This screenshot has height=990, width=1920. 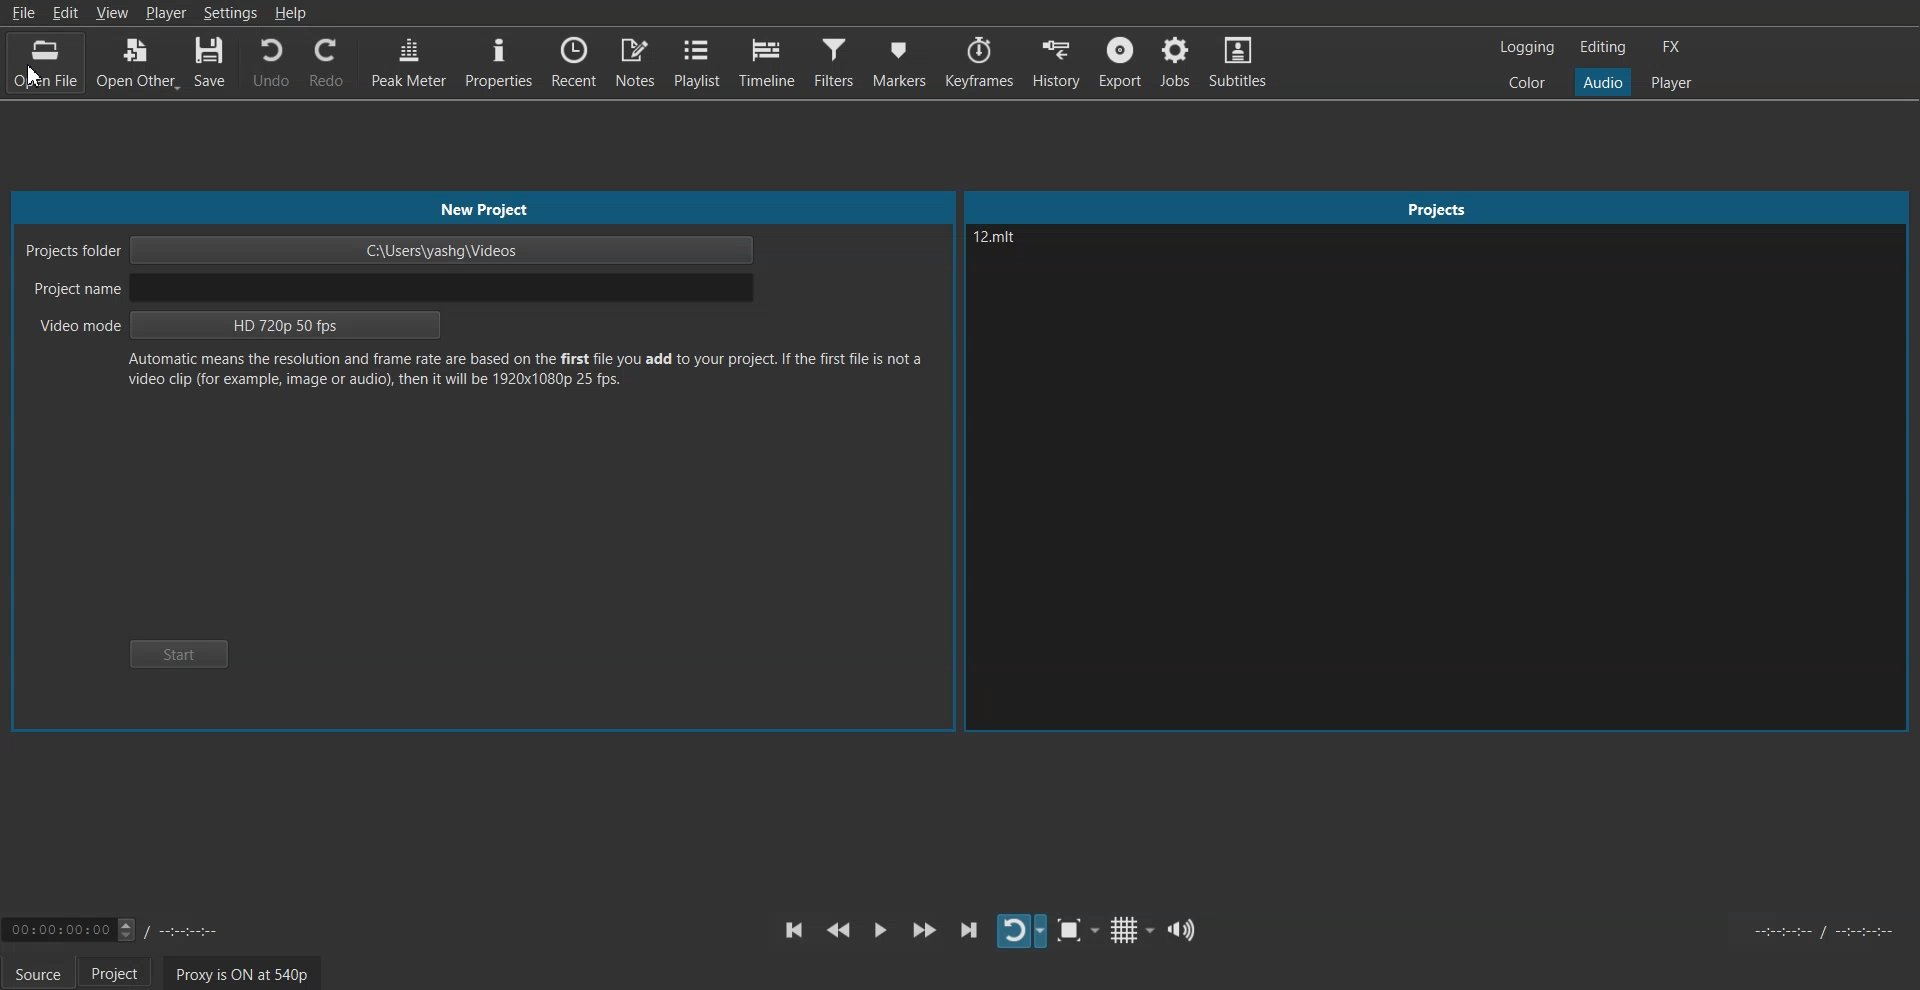 What do you see at coordinates (1174, 62) in the screenshot?
I see `Jobs` at bounding box center [1174, 62].